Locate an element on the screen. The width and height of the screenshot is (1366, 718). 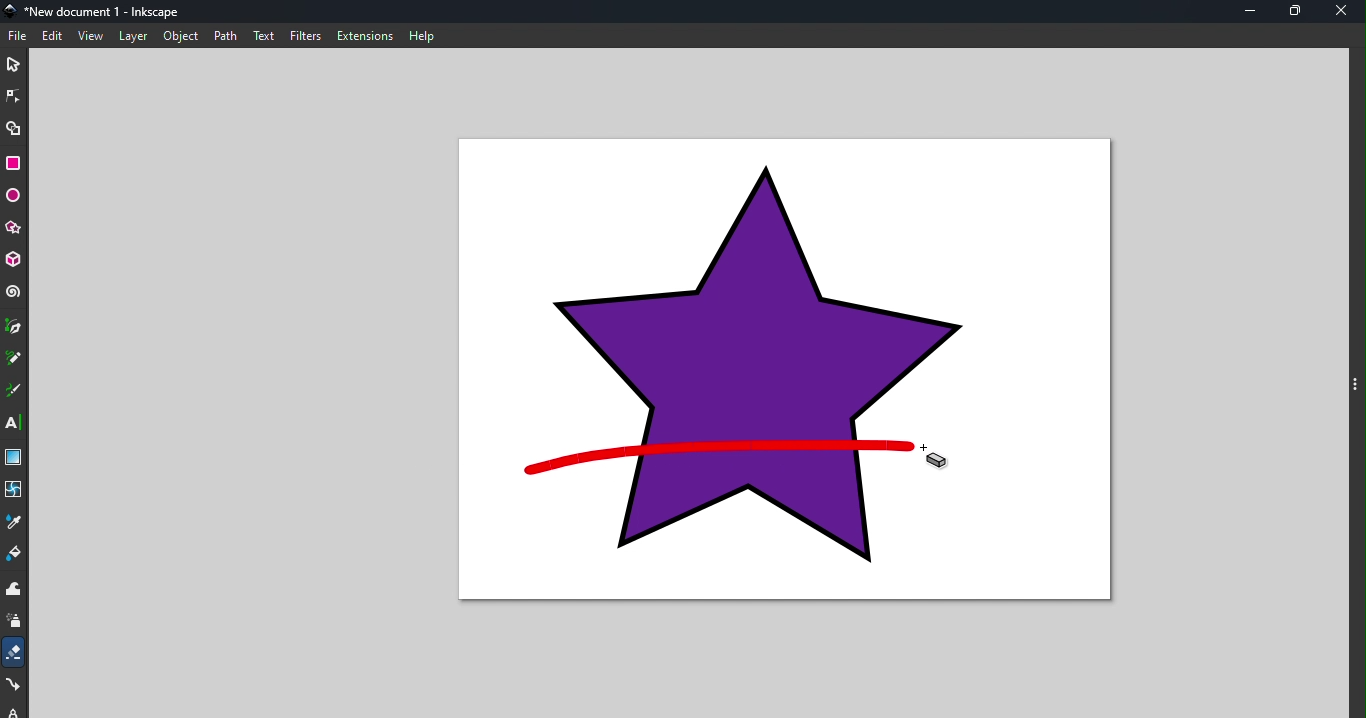
dropper tool is located at coordinates (14, 521).